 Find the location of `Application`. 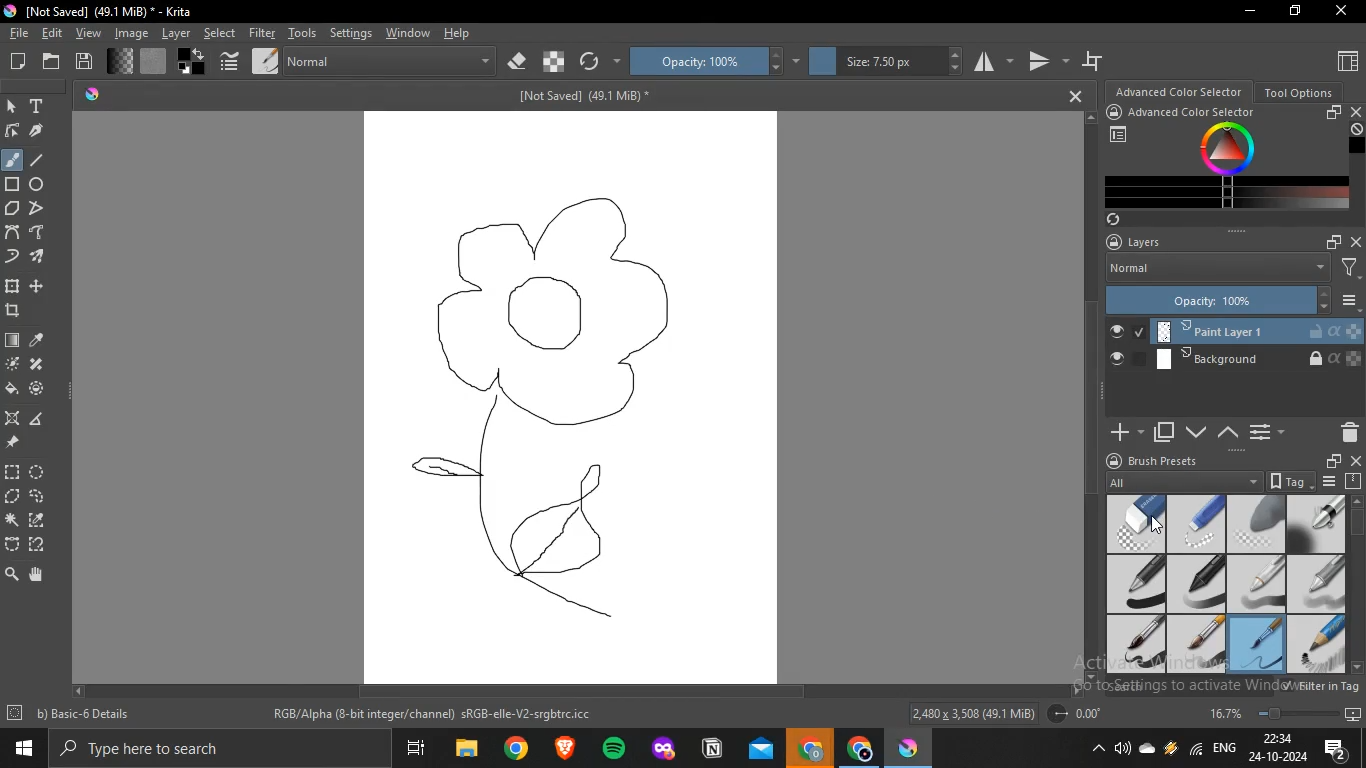

Application is located at coordinates (662, 748).